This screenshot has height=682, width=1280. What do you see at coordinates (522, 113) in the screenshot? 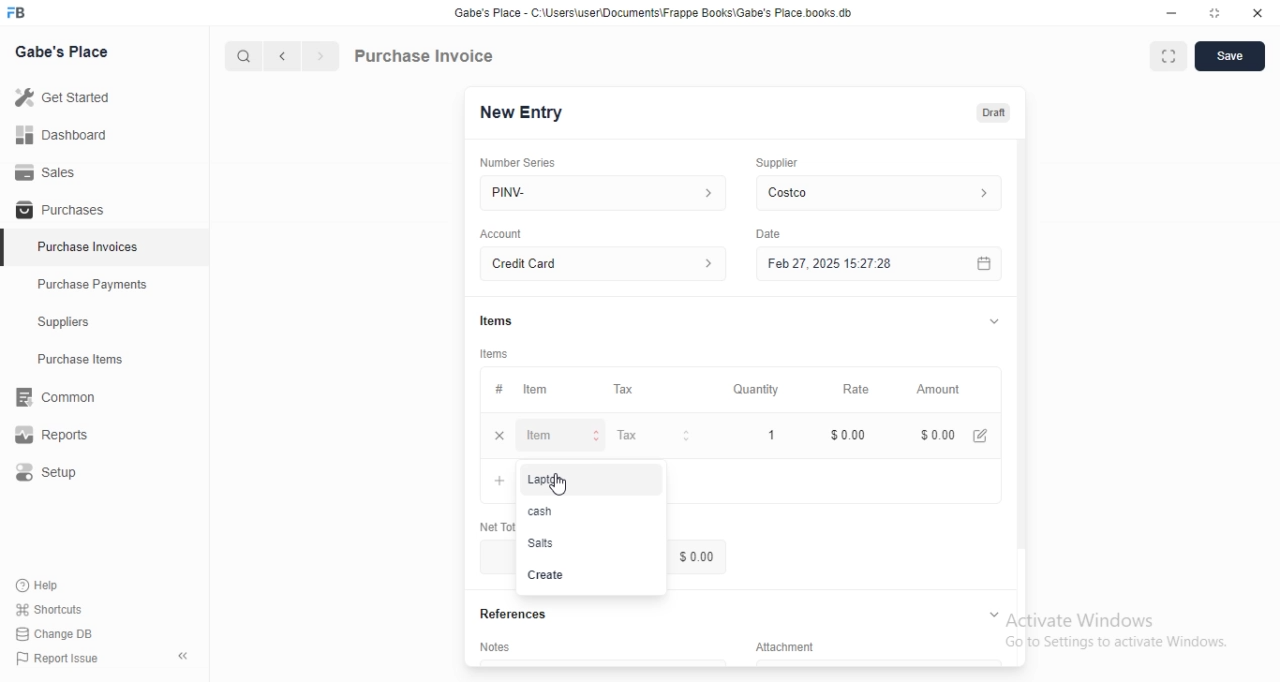
I see `New Entry` at bounding box center [522, 113].